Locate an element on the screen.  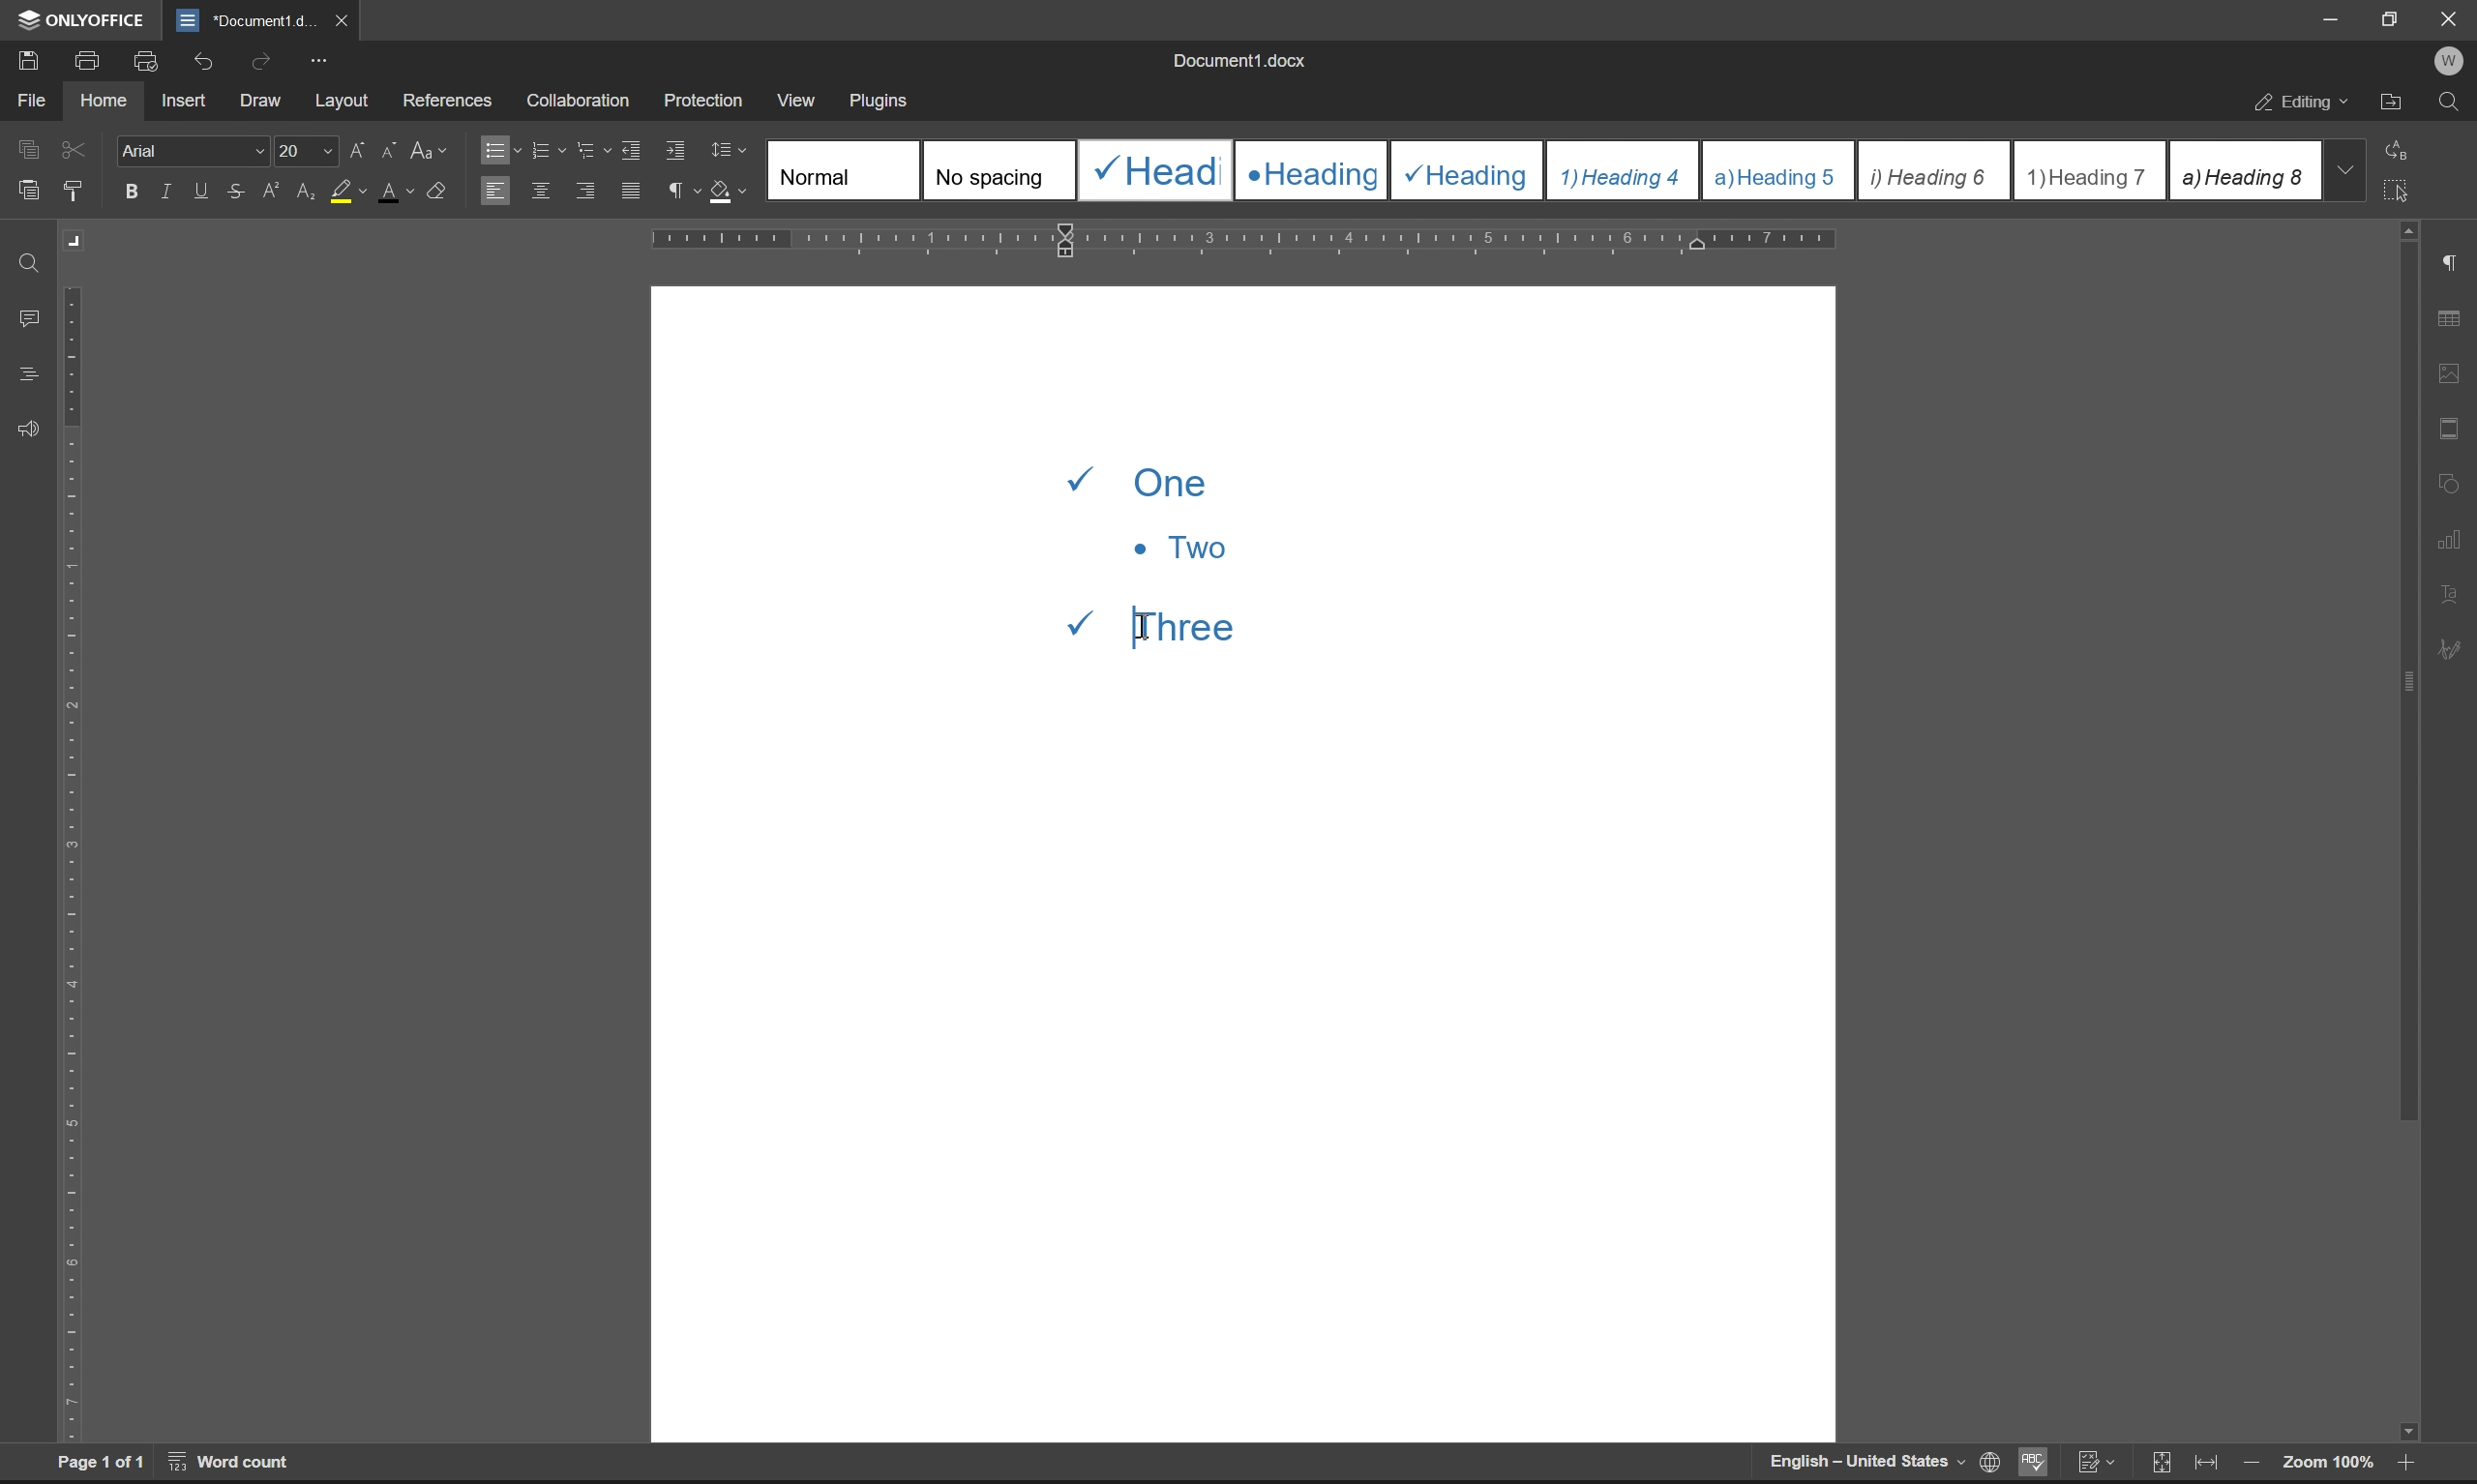
text art settings is located at coordinates (2449, 594).